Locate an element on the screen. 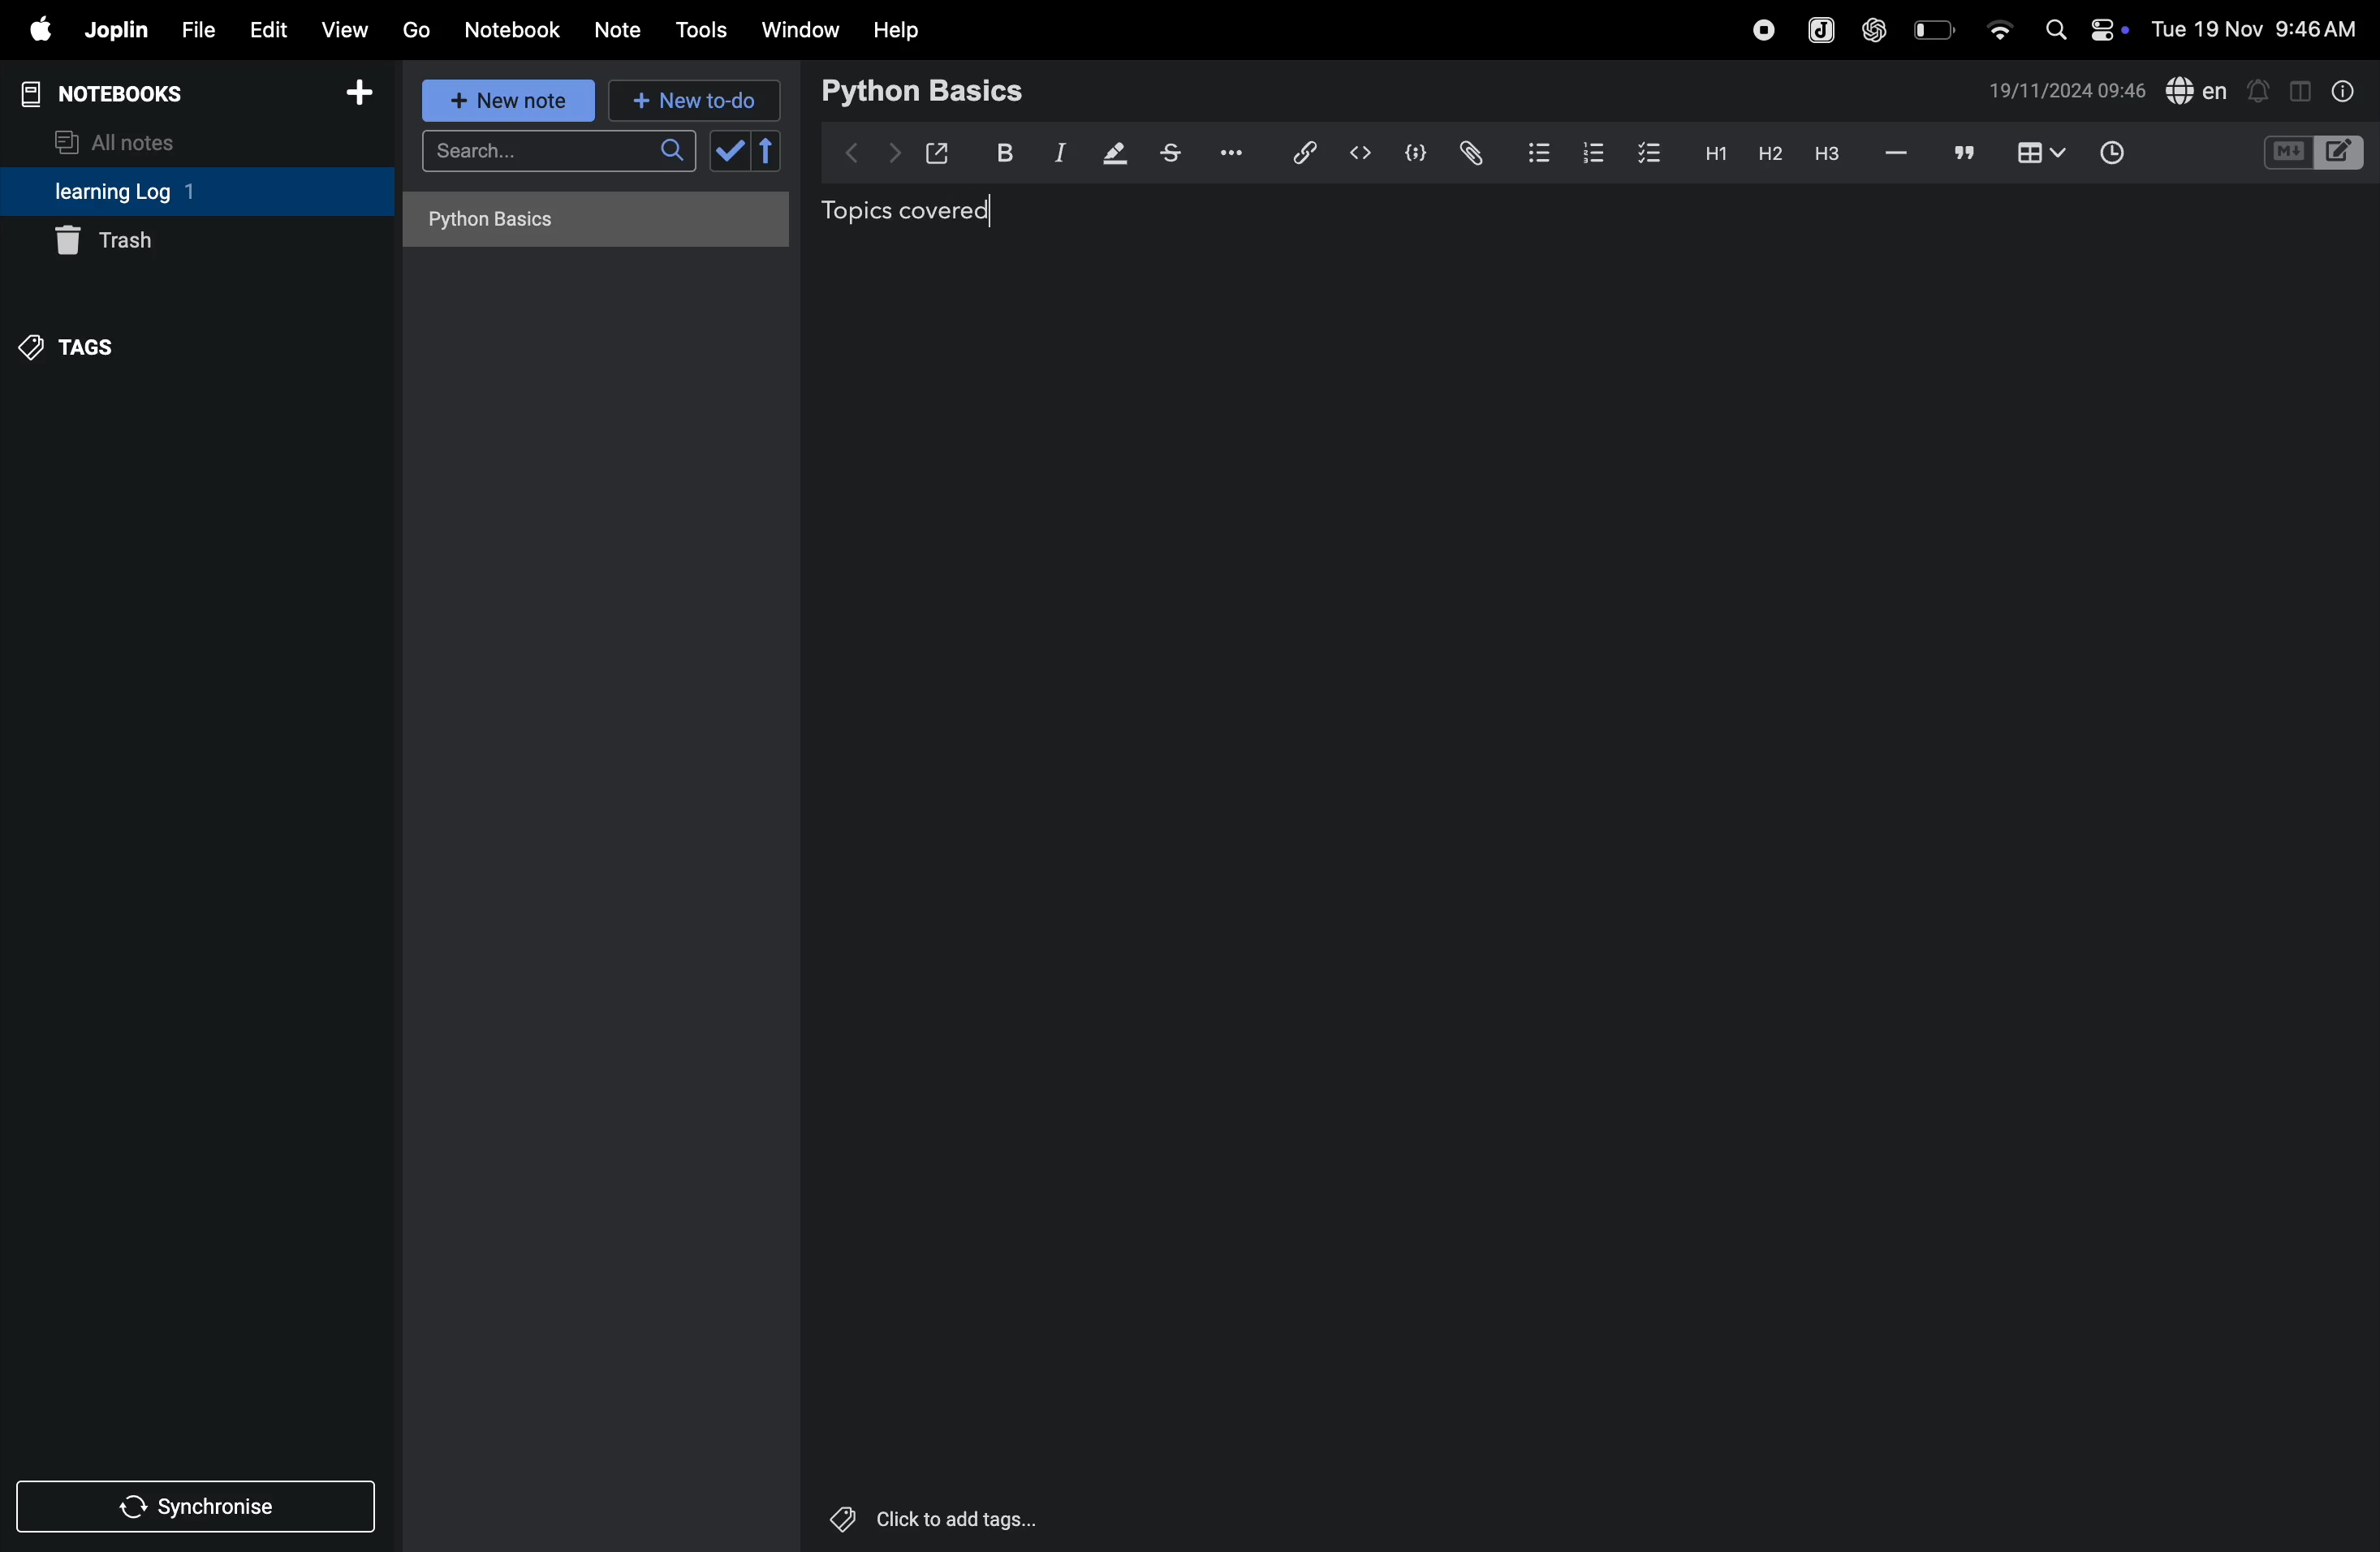 The height and width of the screenshot is (1552, 2380). hifen is located at coordinates (1897, 154).